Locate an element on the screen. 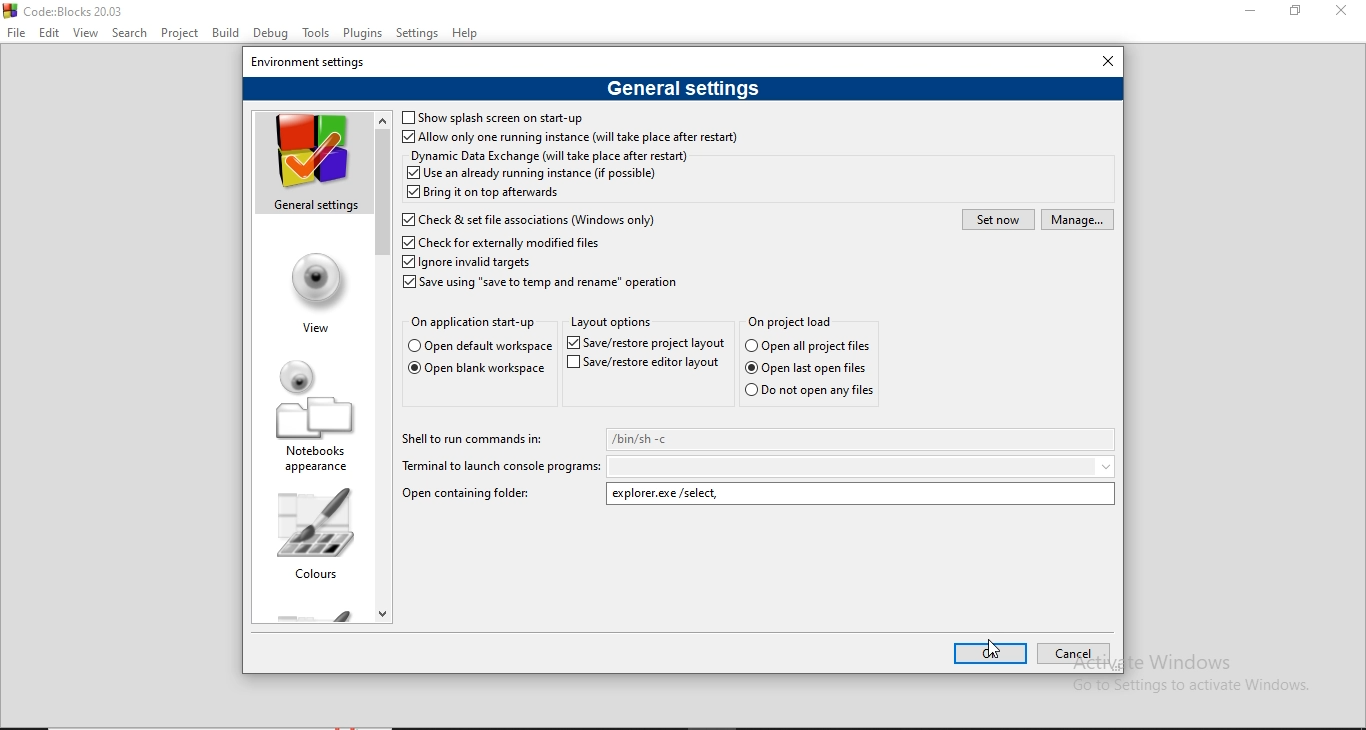  Allow only one running instance (will take place after restart) is located at coordinates (570, 139).